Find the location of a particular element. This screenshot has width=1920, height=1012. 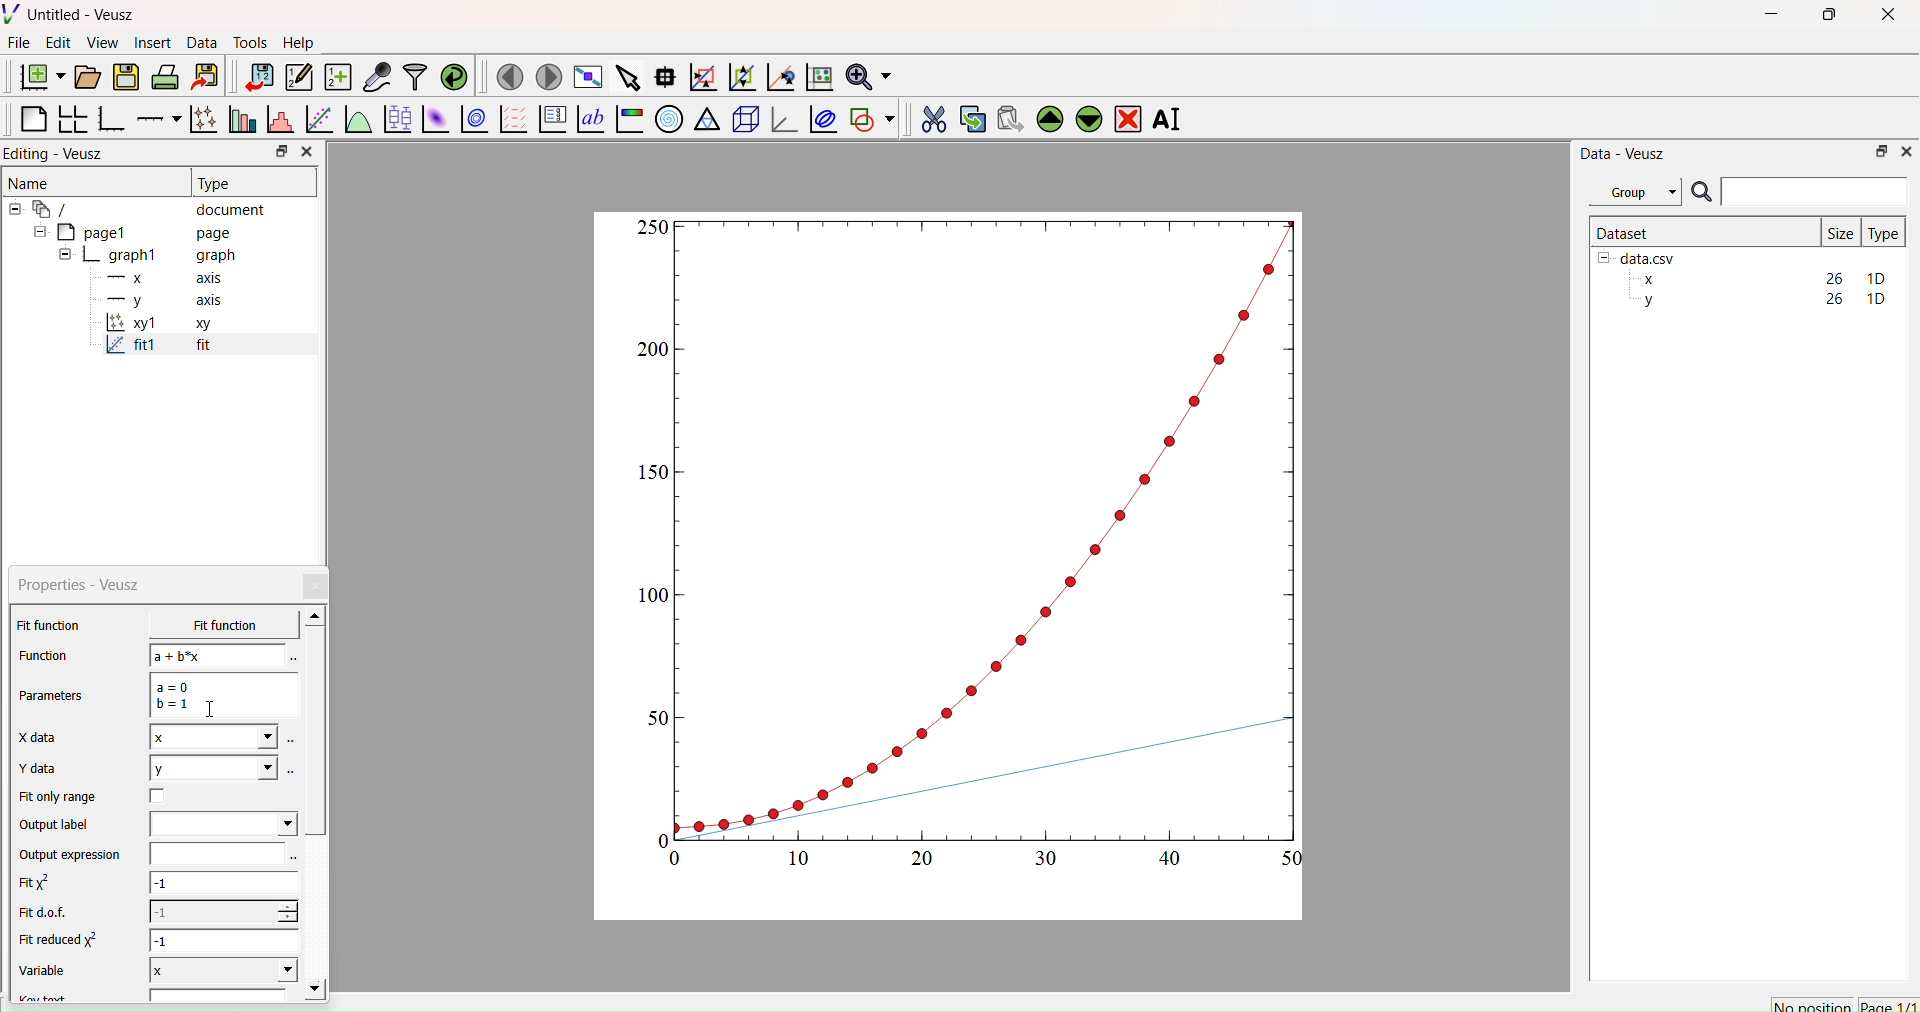

3d scene is located at coordinates (743, 116).